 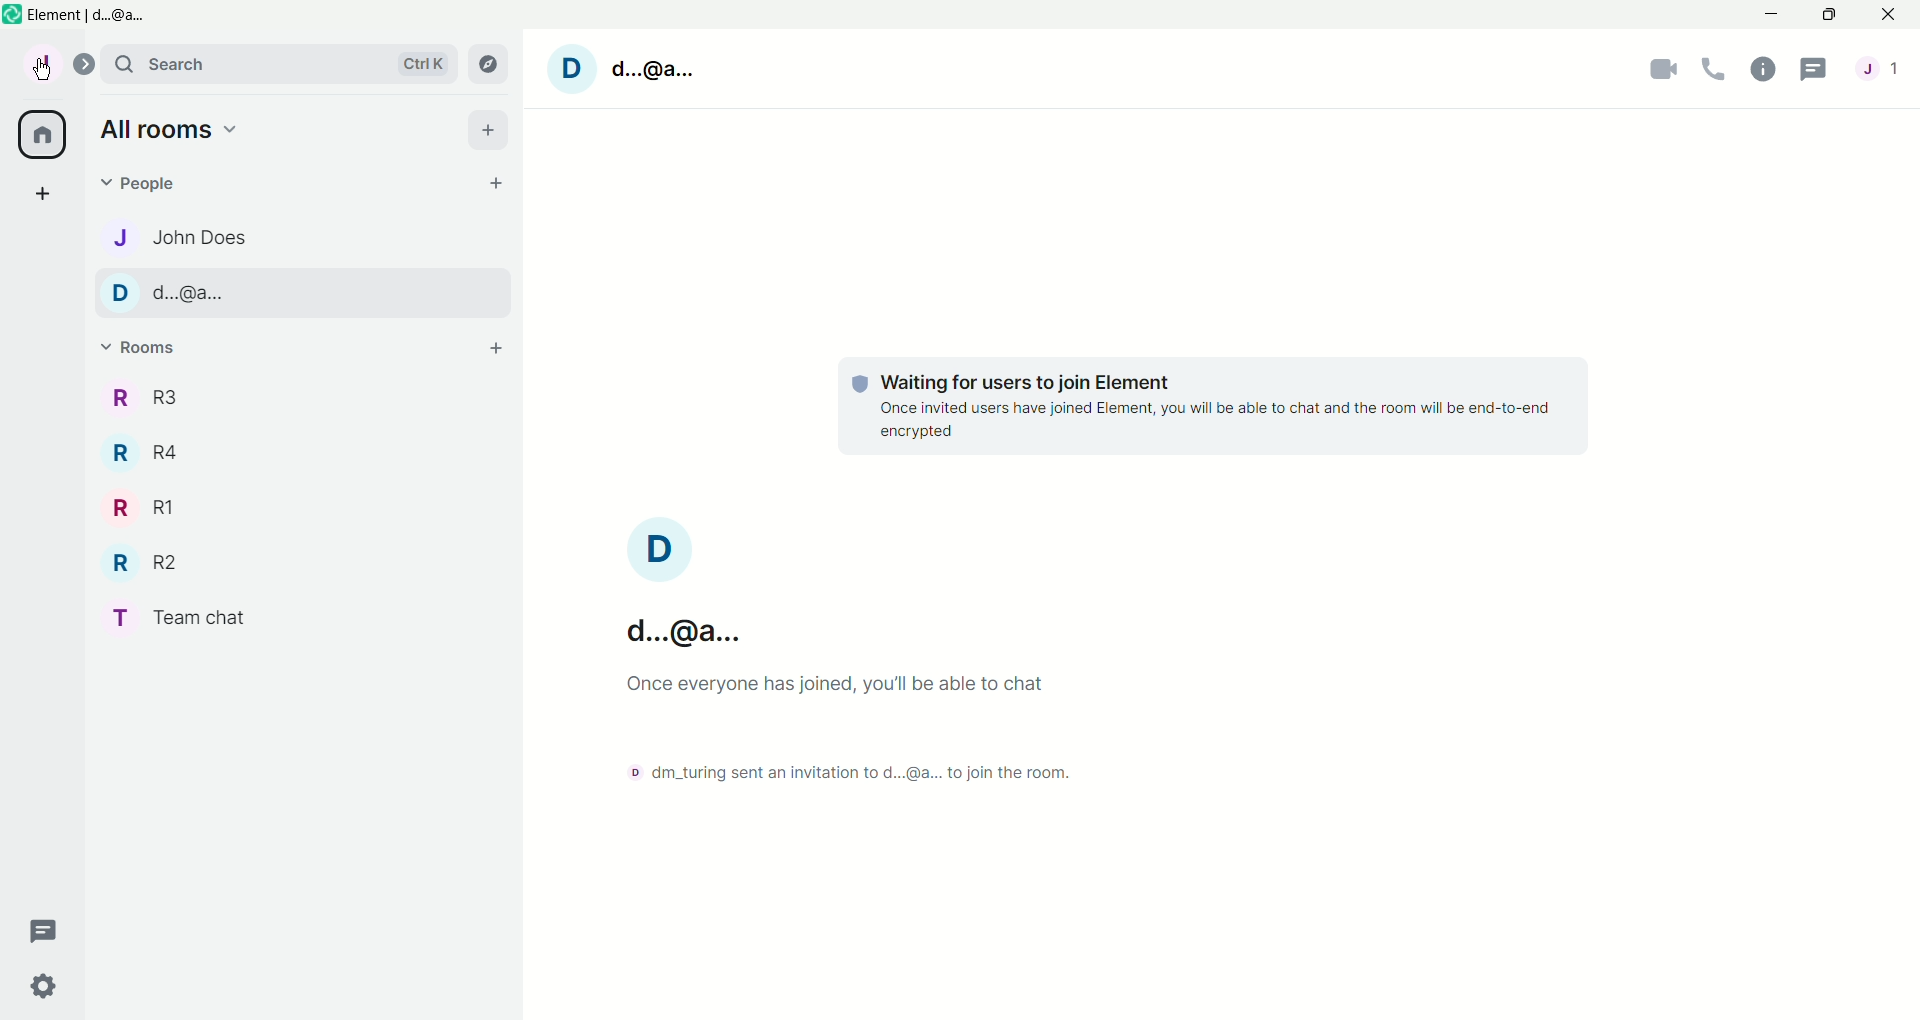 What do you see at coordinates (44, 930) in the screenshot?
I see `Threads` at bounding box center [44, 930].